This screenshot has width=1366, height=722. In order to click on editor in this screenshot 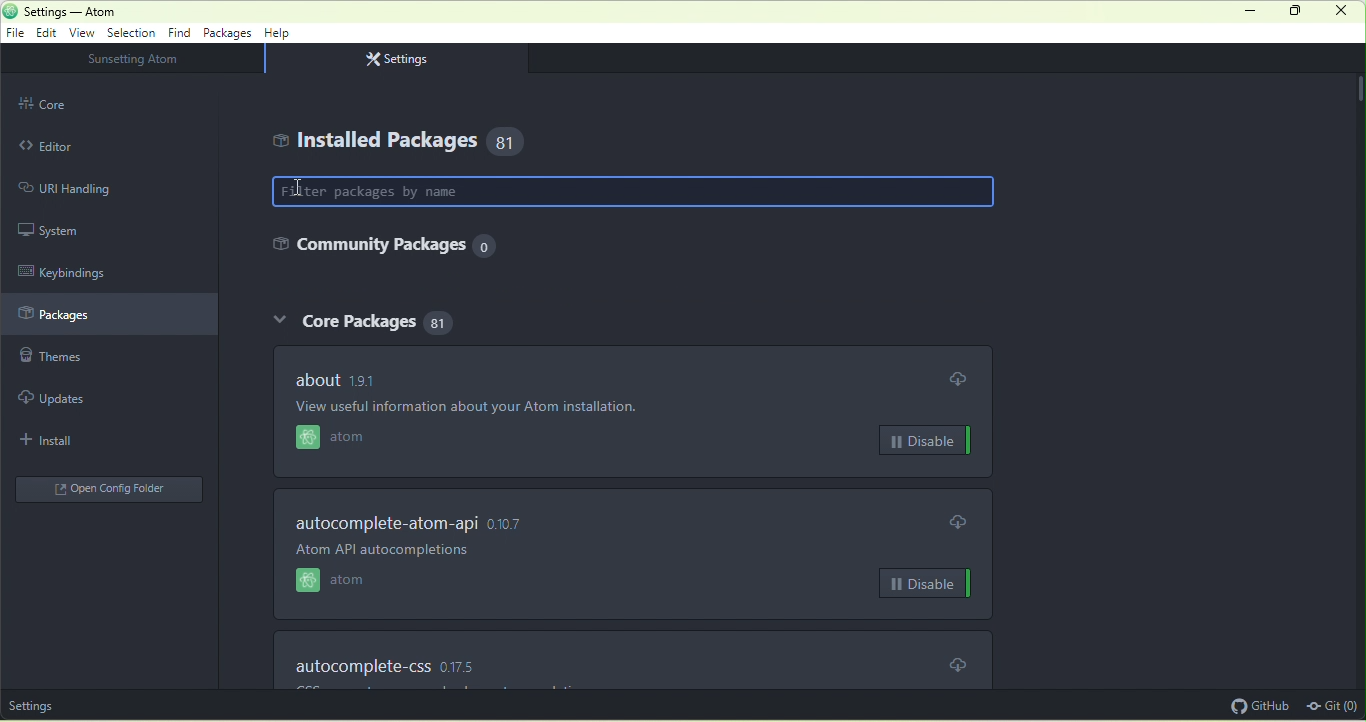, I will do `click(78, 146)`.